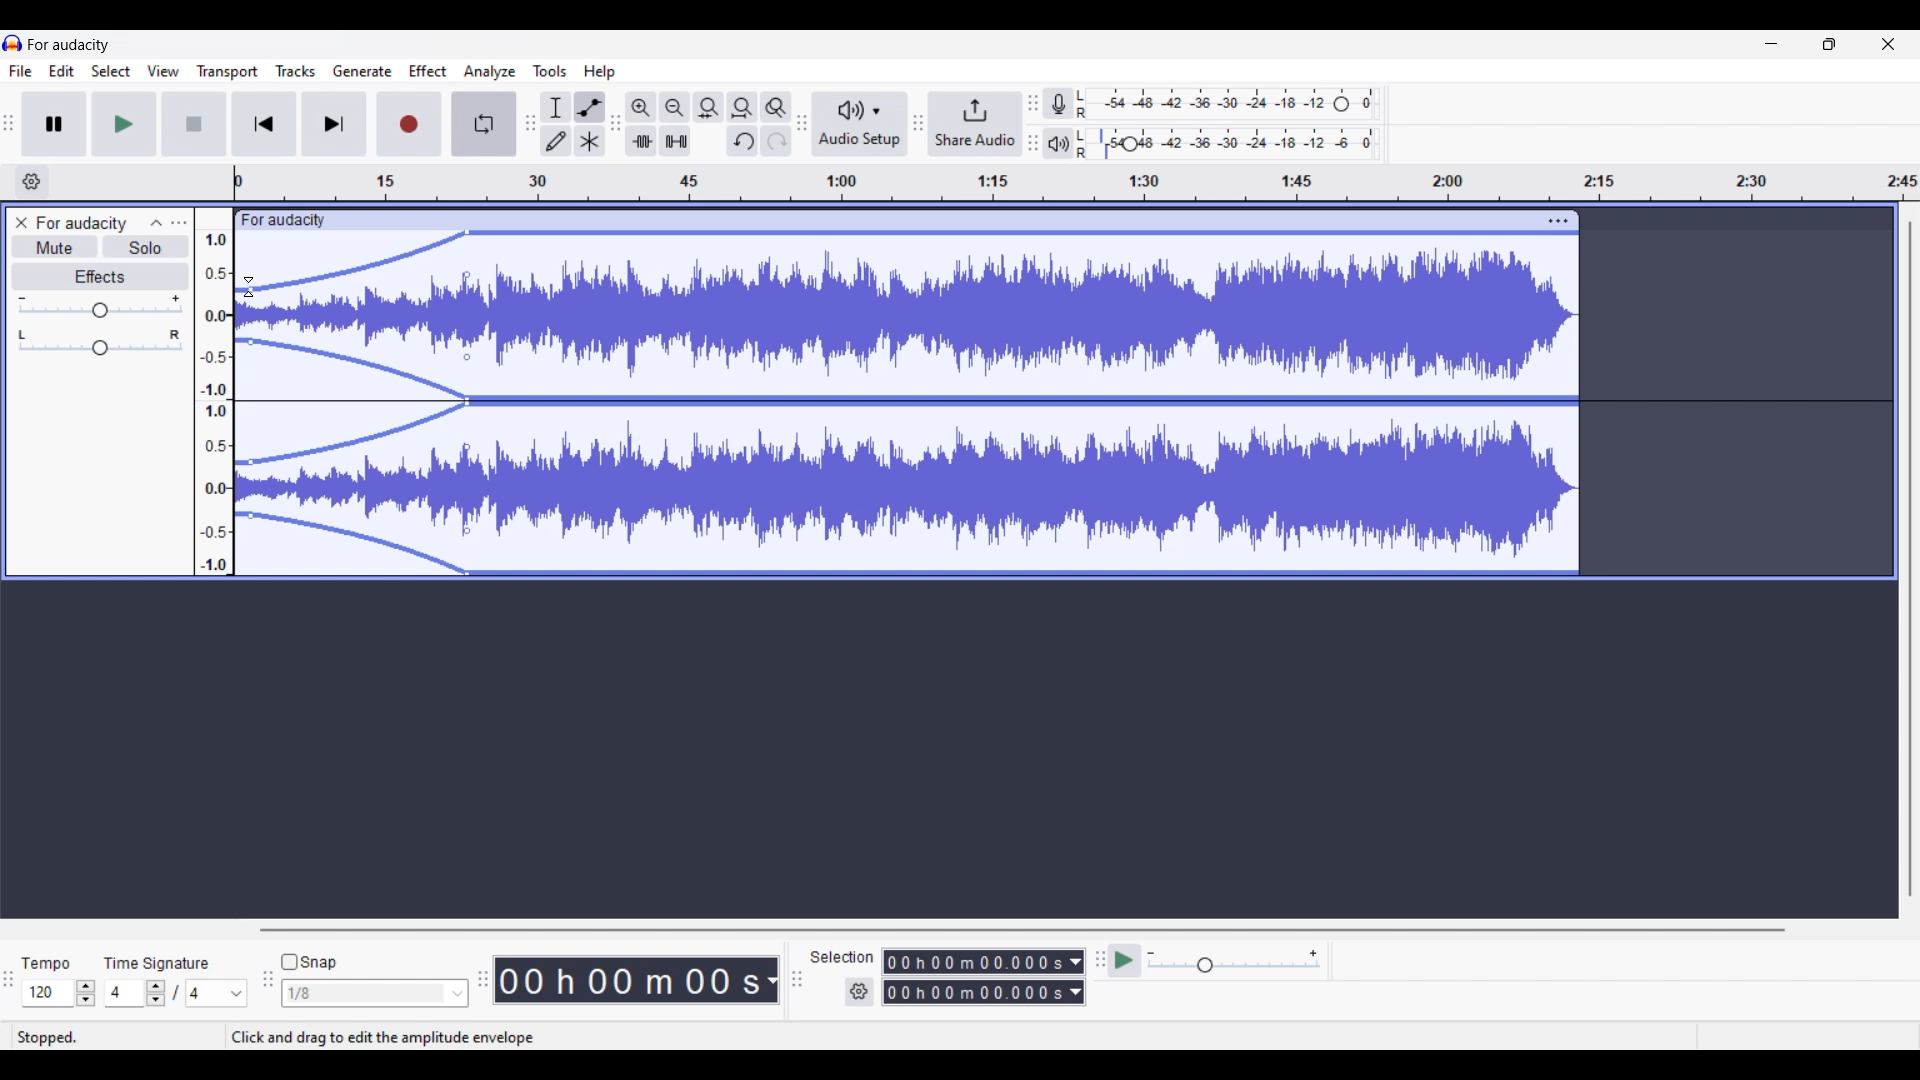  I want to click on Multi tool, so click(590, 141).